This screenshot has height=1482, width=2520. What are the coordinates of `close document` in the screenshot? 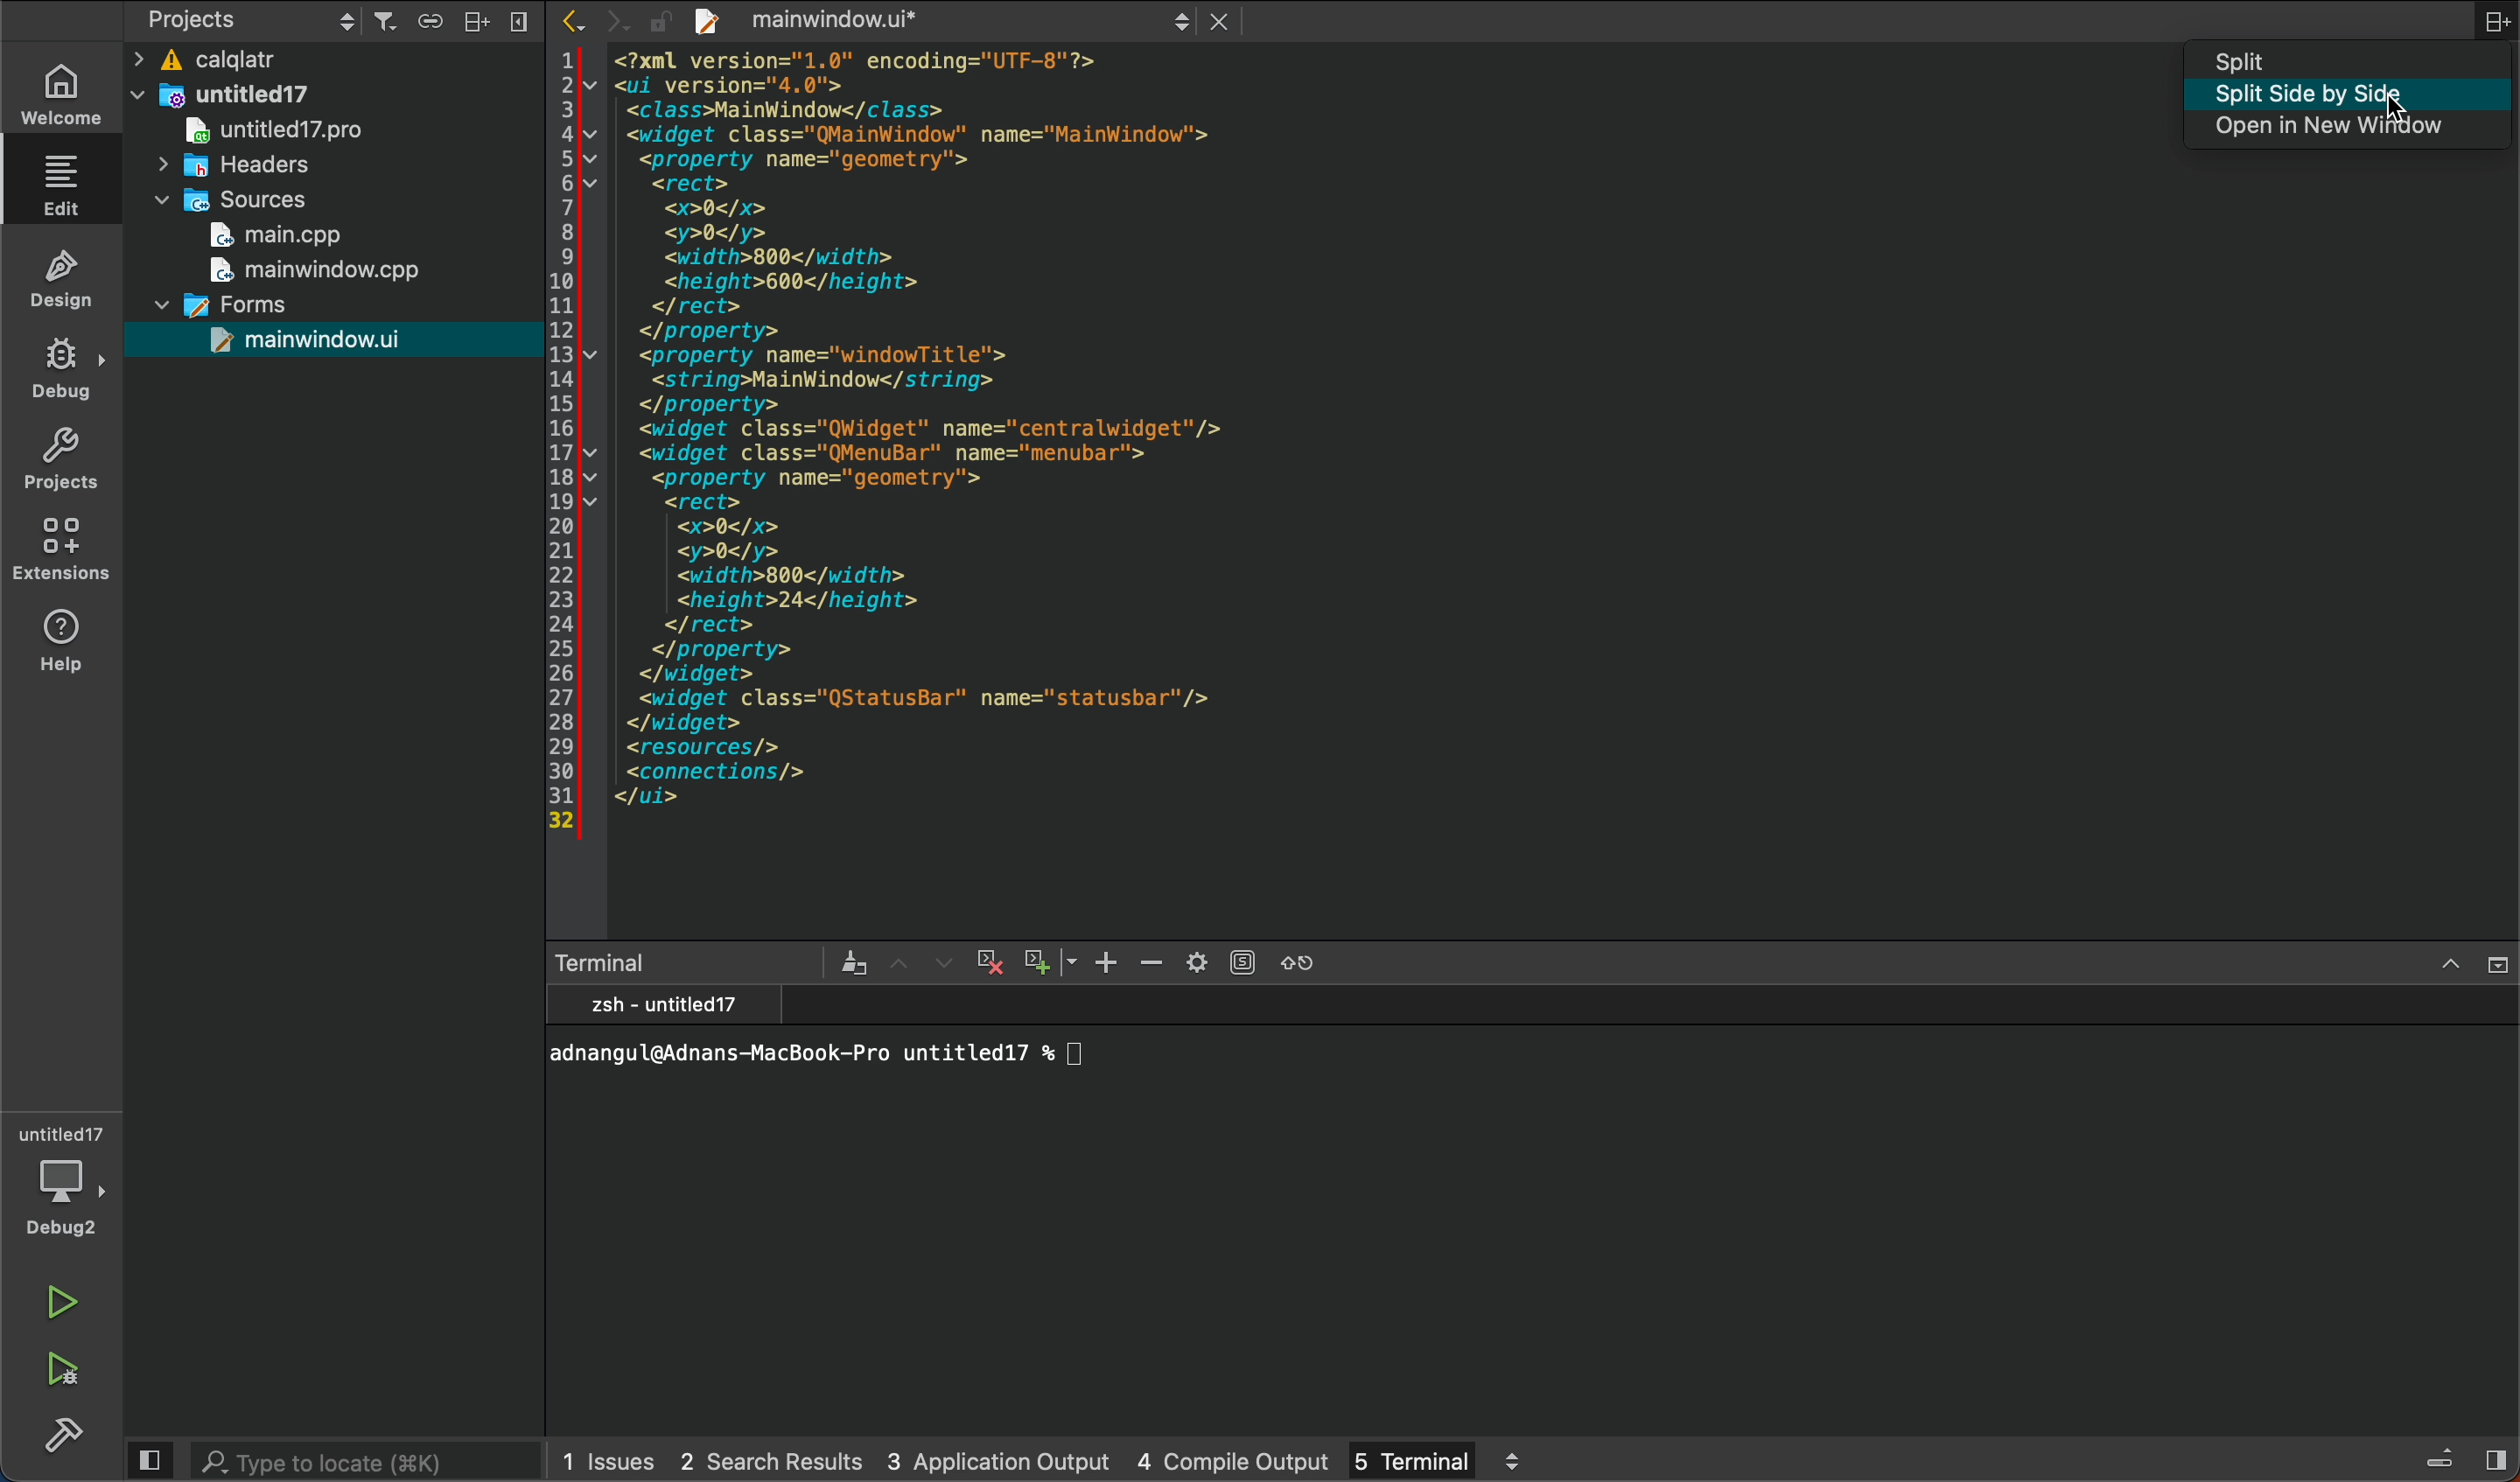 It's located at (1230, 20).